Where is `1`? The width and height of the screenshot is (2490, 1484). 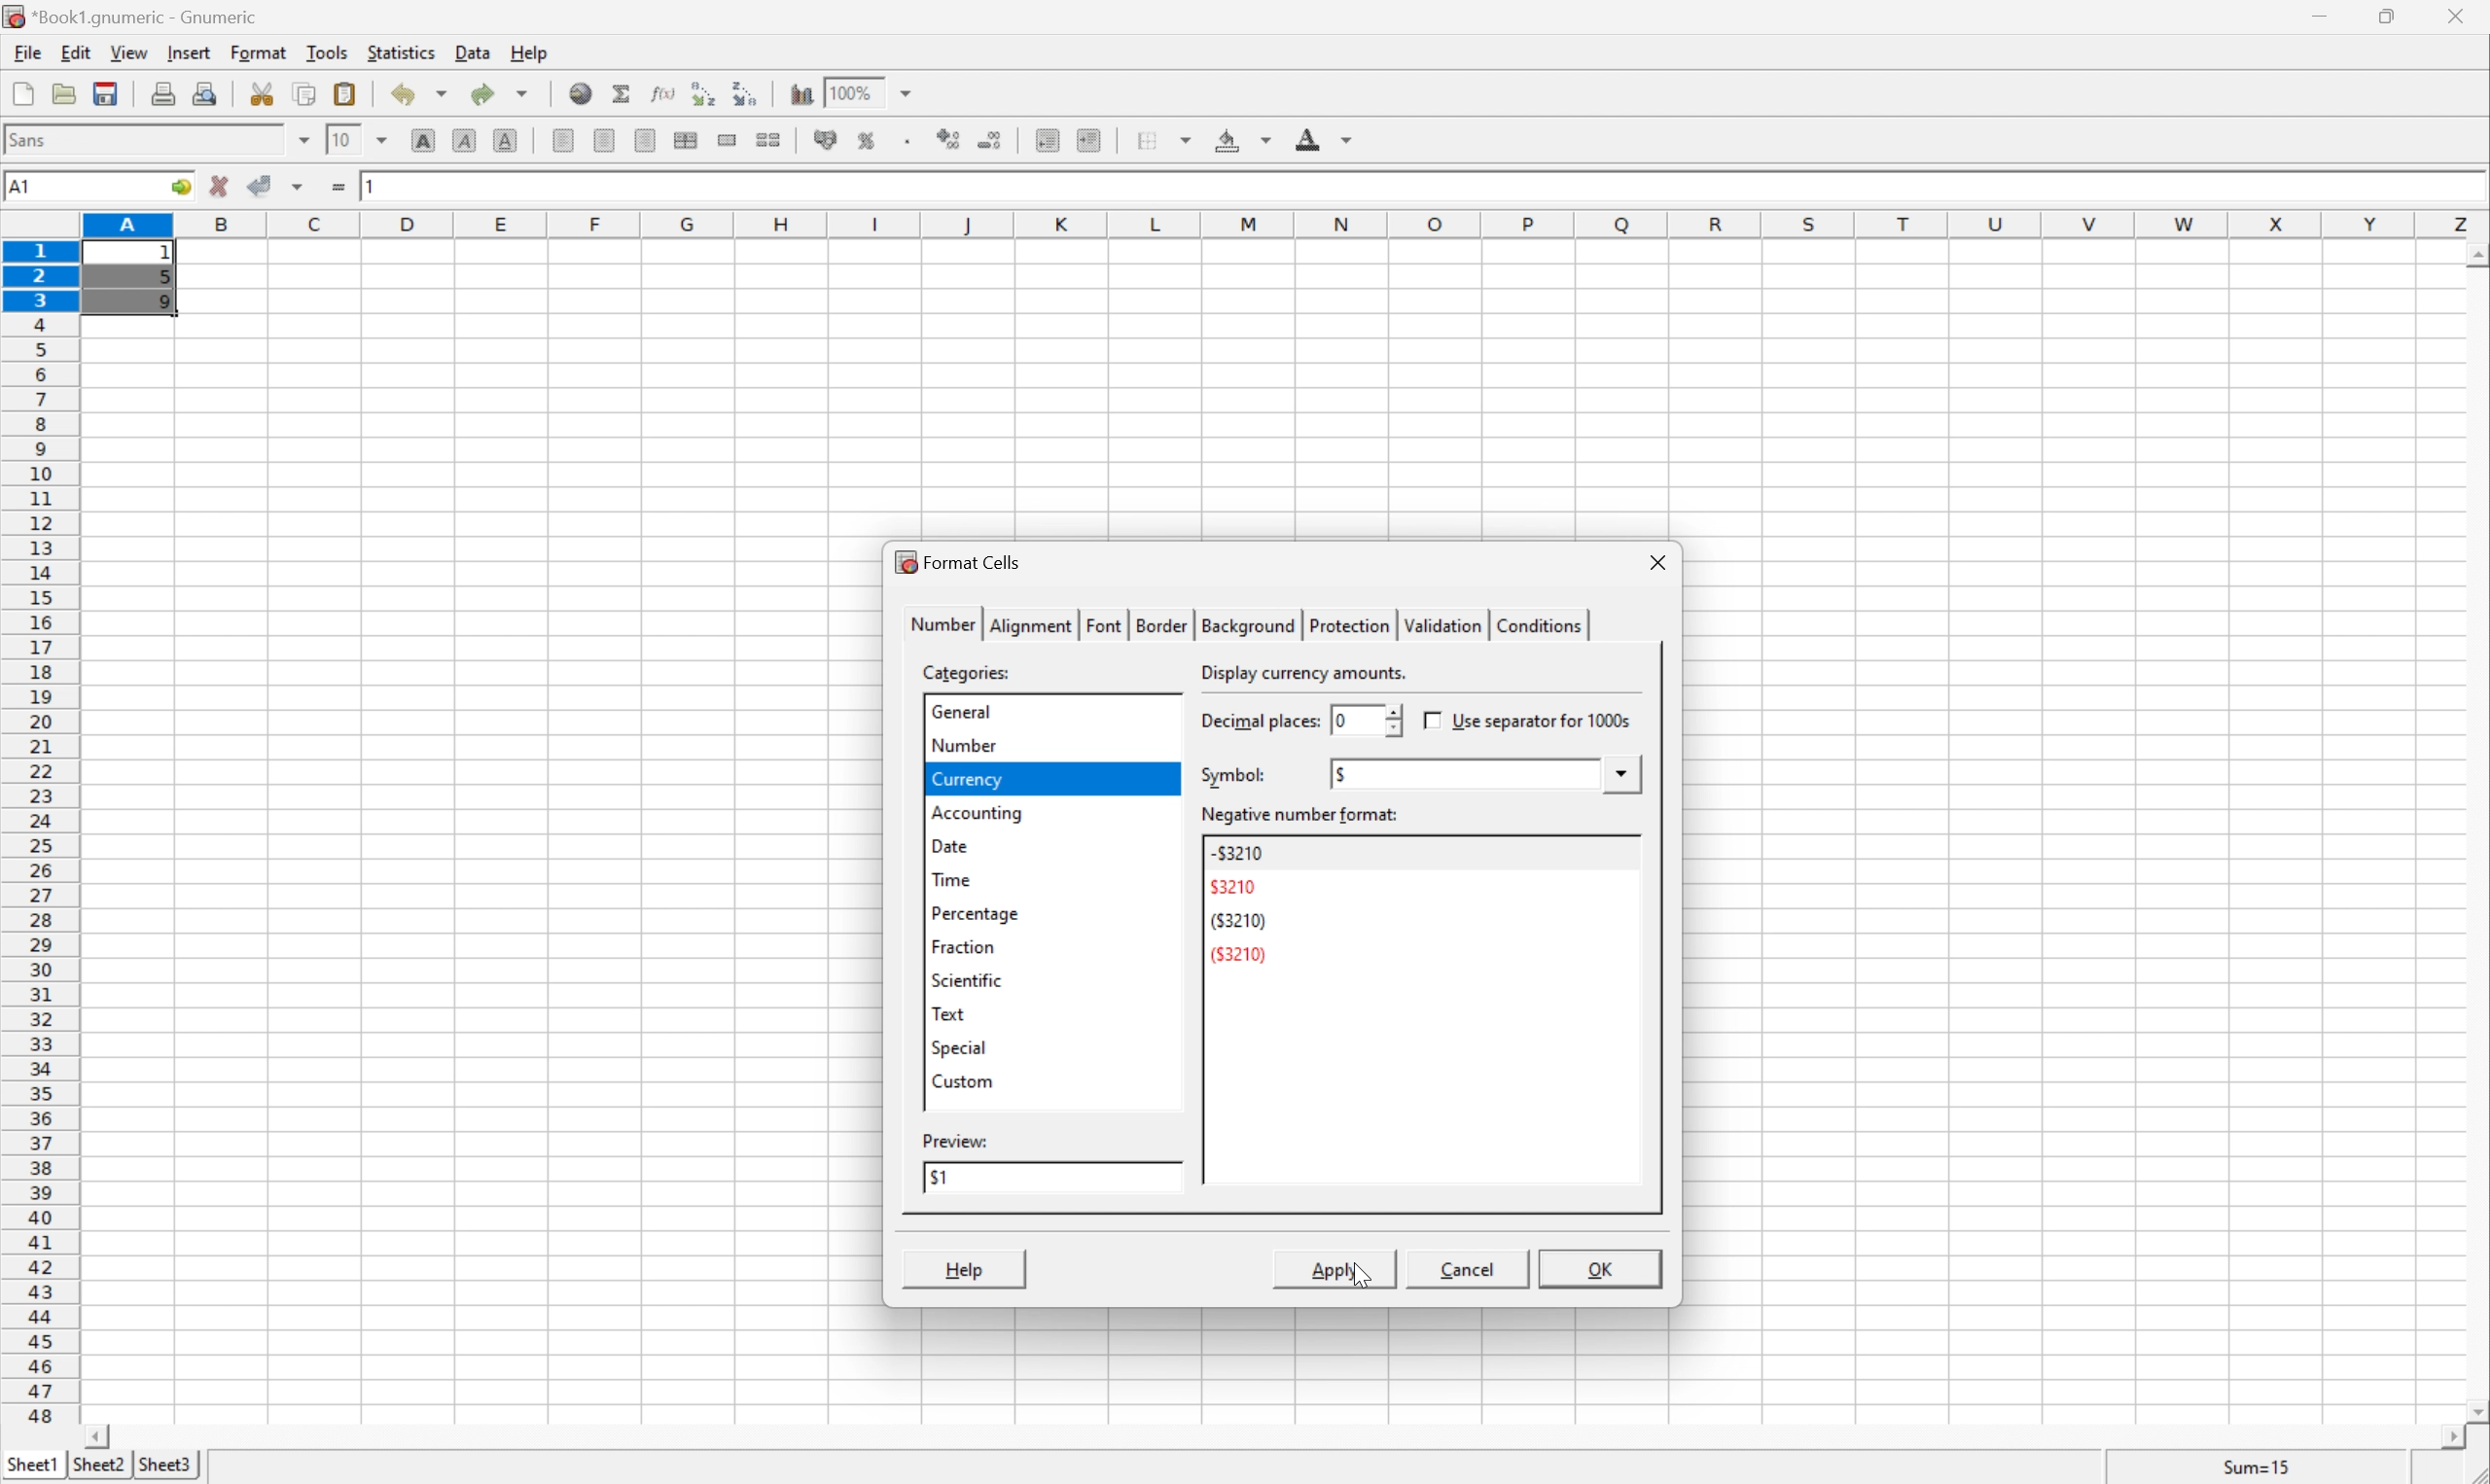
1 is located at coordinates (170, 254).